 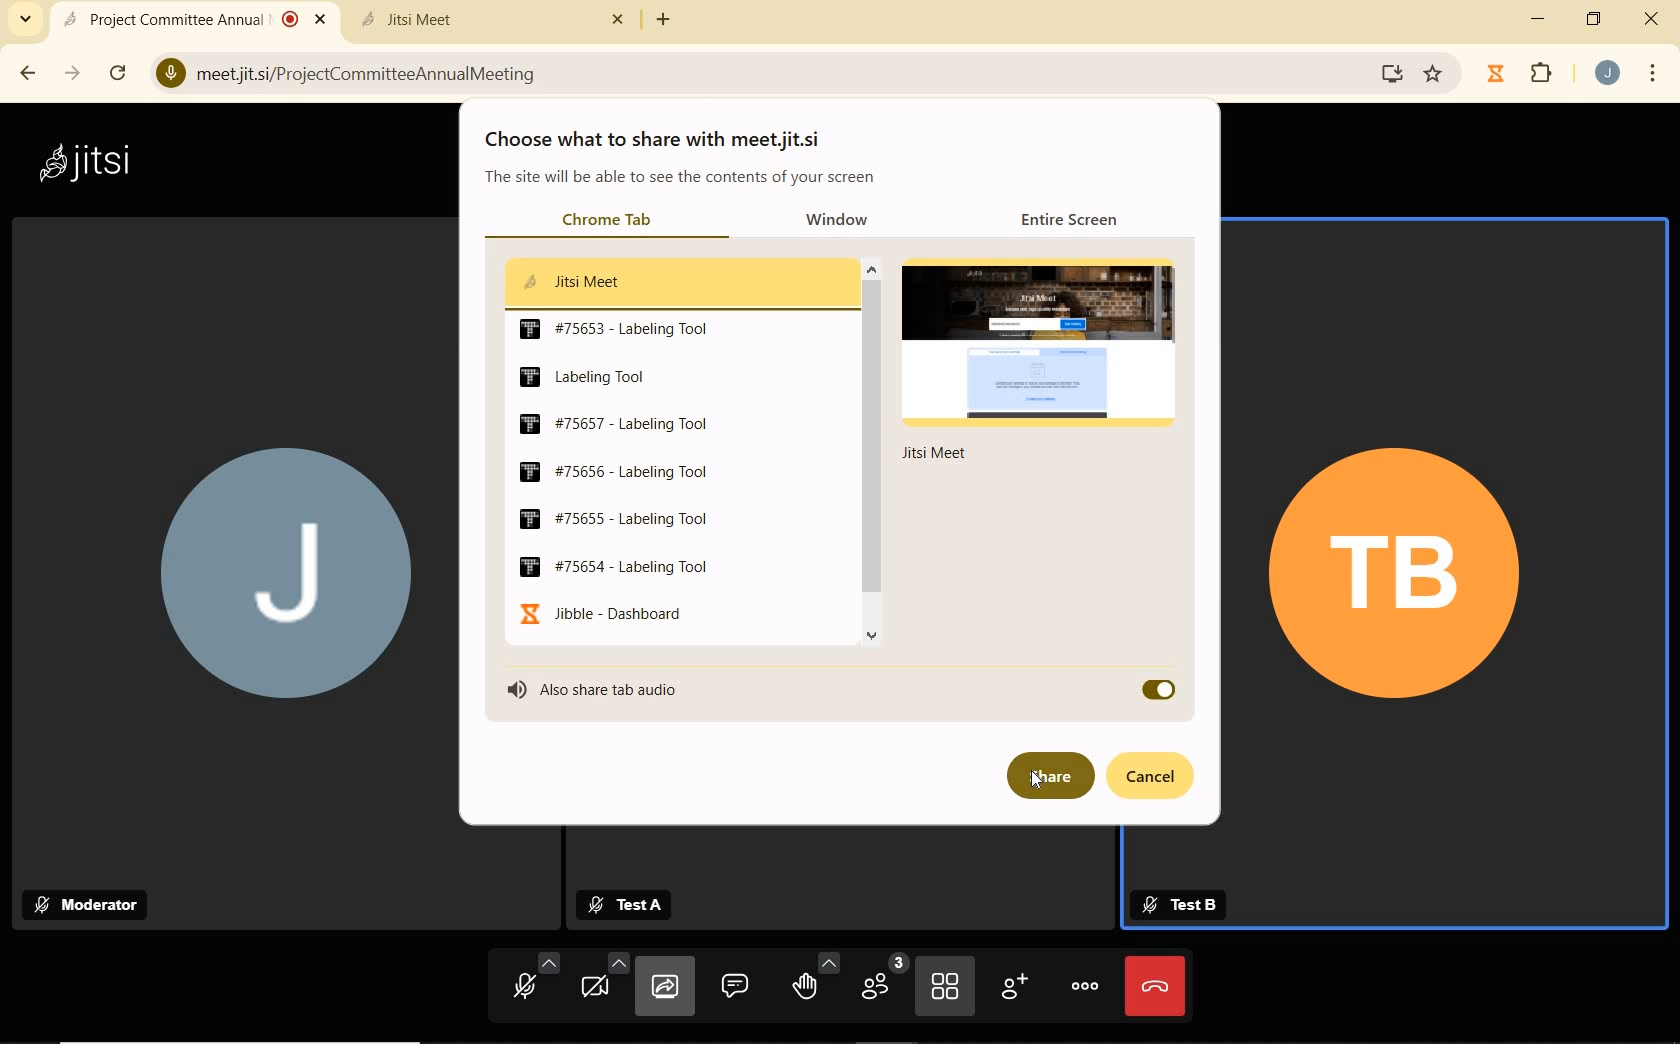 I want to click on meetjitsi/ProjectCommitteeAnnualMeeting, so click(x=357, y=71).